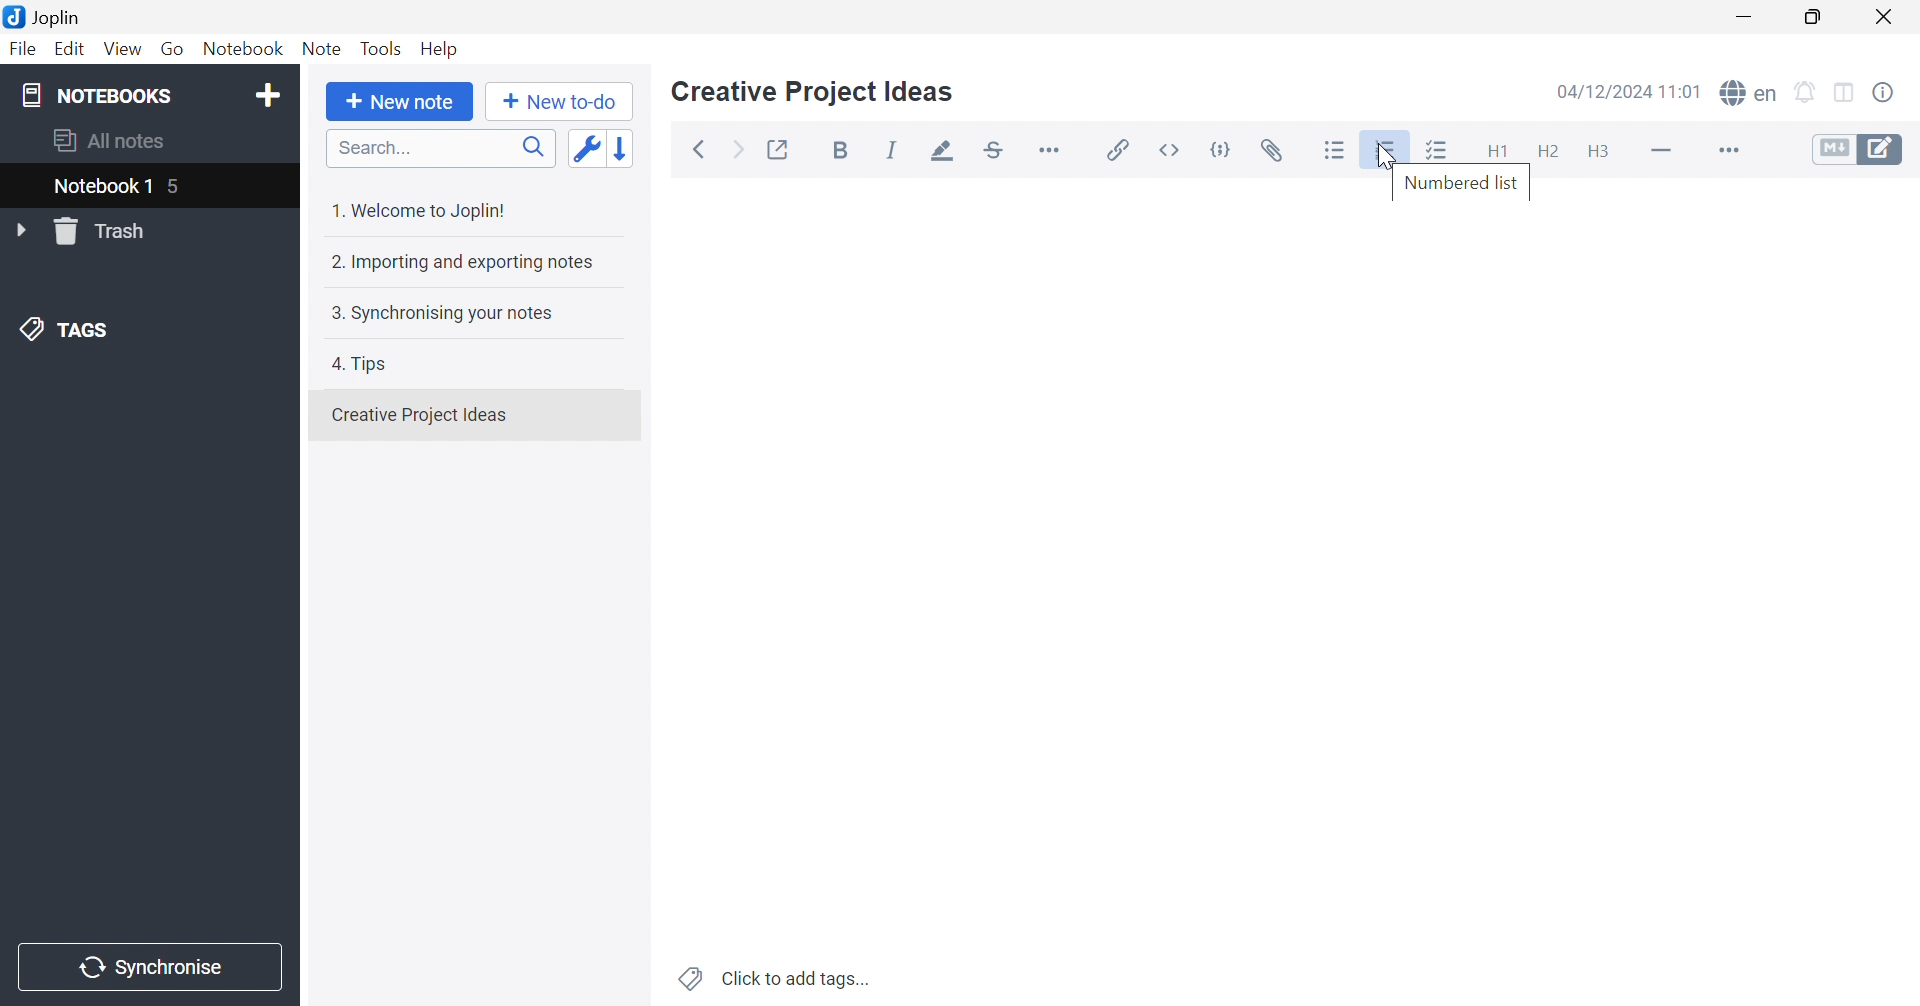  What do you see at coordinates (776, 151) in the screenshot?
I see `Toggle external editing` at bounding box center [776, 151].